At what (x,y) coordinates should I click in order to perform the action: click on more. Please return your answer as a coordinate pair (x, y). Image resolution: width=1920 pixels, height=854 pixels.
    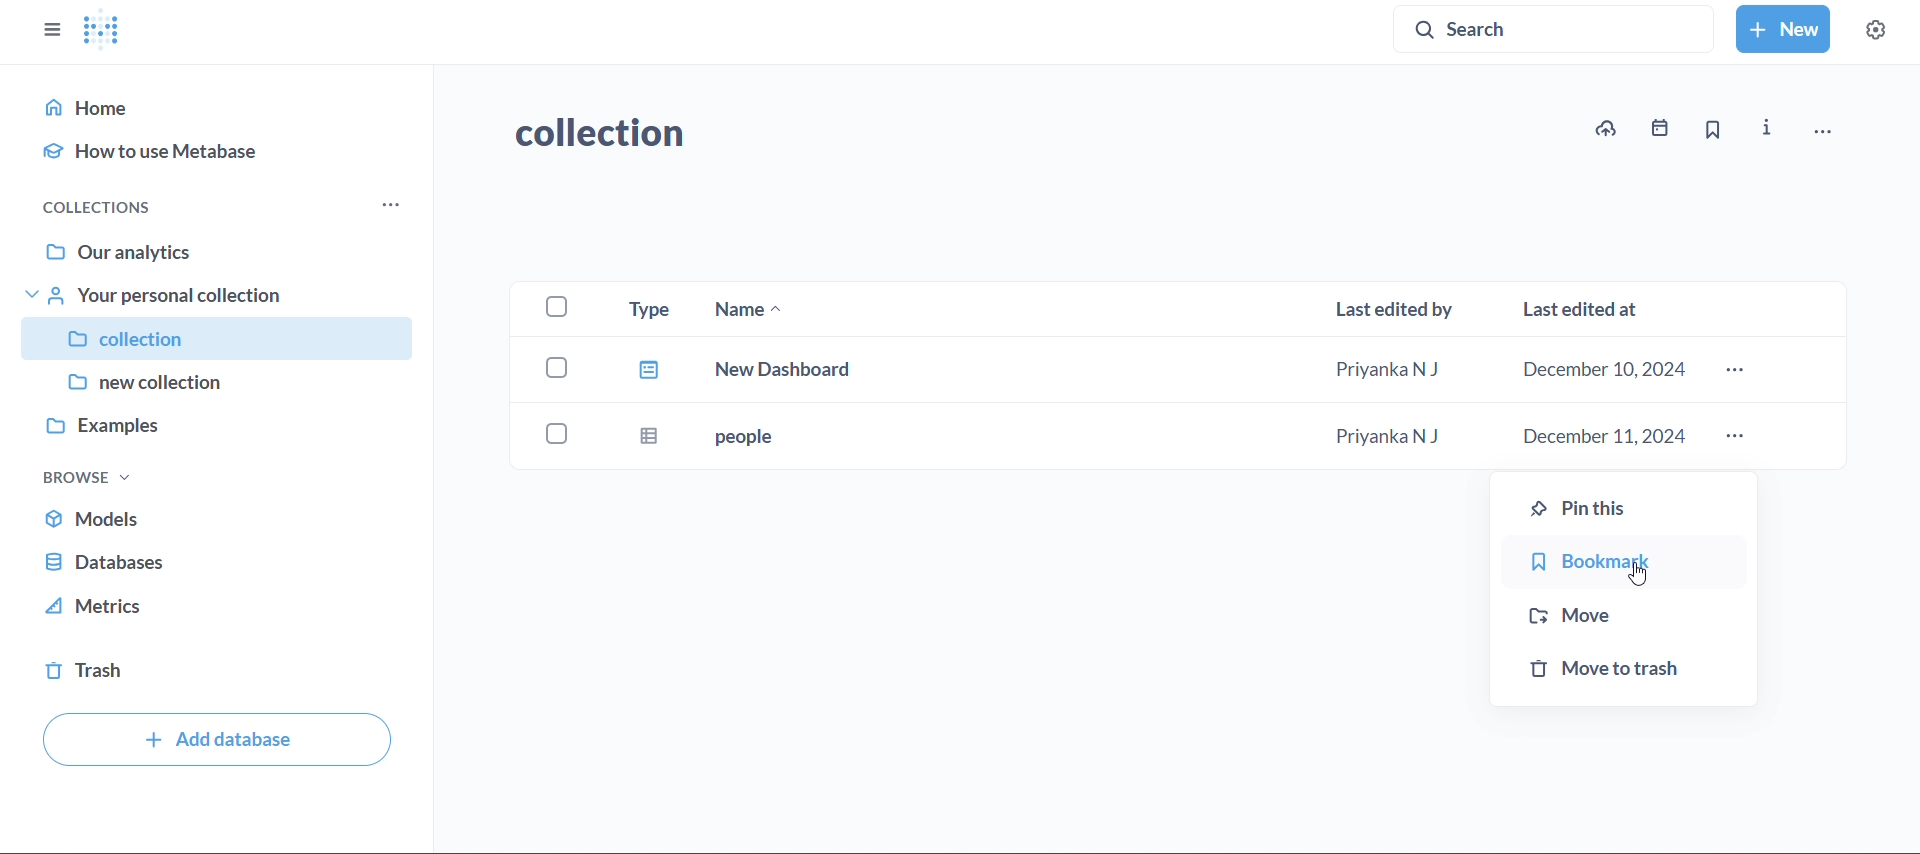
    Looking at the image, I should click on (1737, 439).